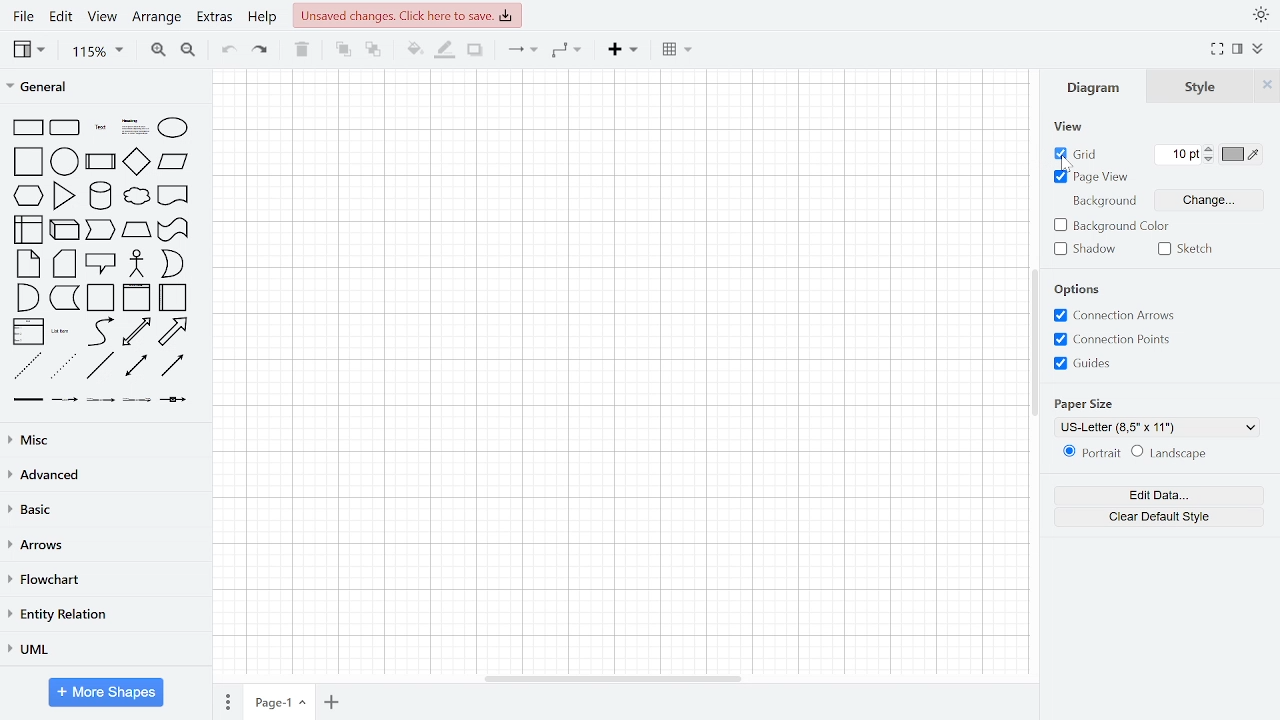  What do you see at coordinates (406, 14) in the screenshot?
I see `unsaved changes. Click here to save` at bounding box center [406, 14].